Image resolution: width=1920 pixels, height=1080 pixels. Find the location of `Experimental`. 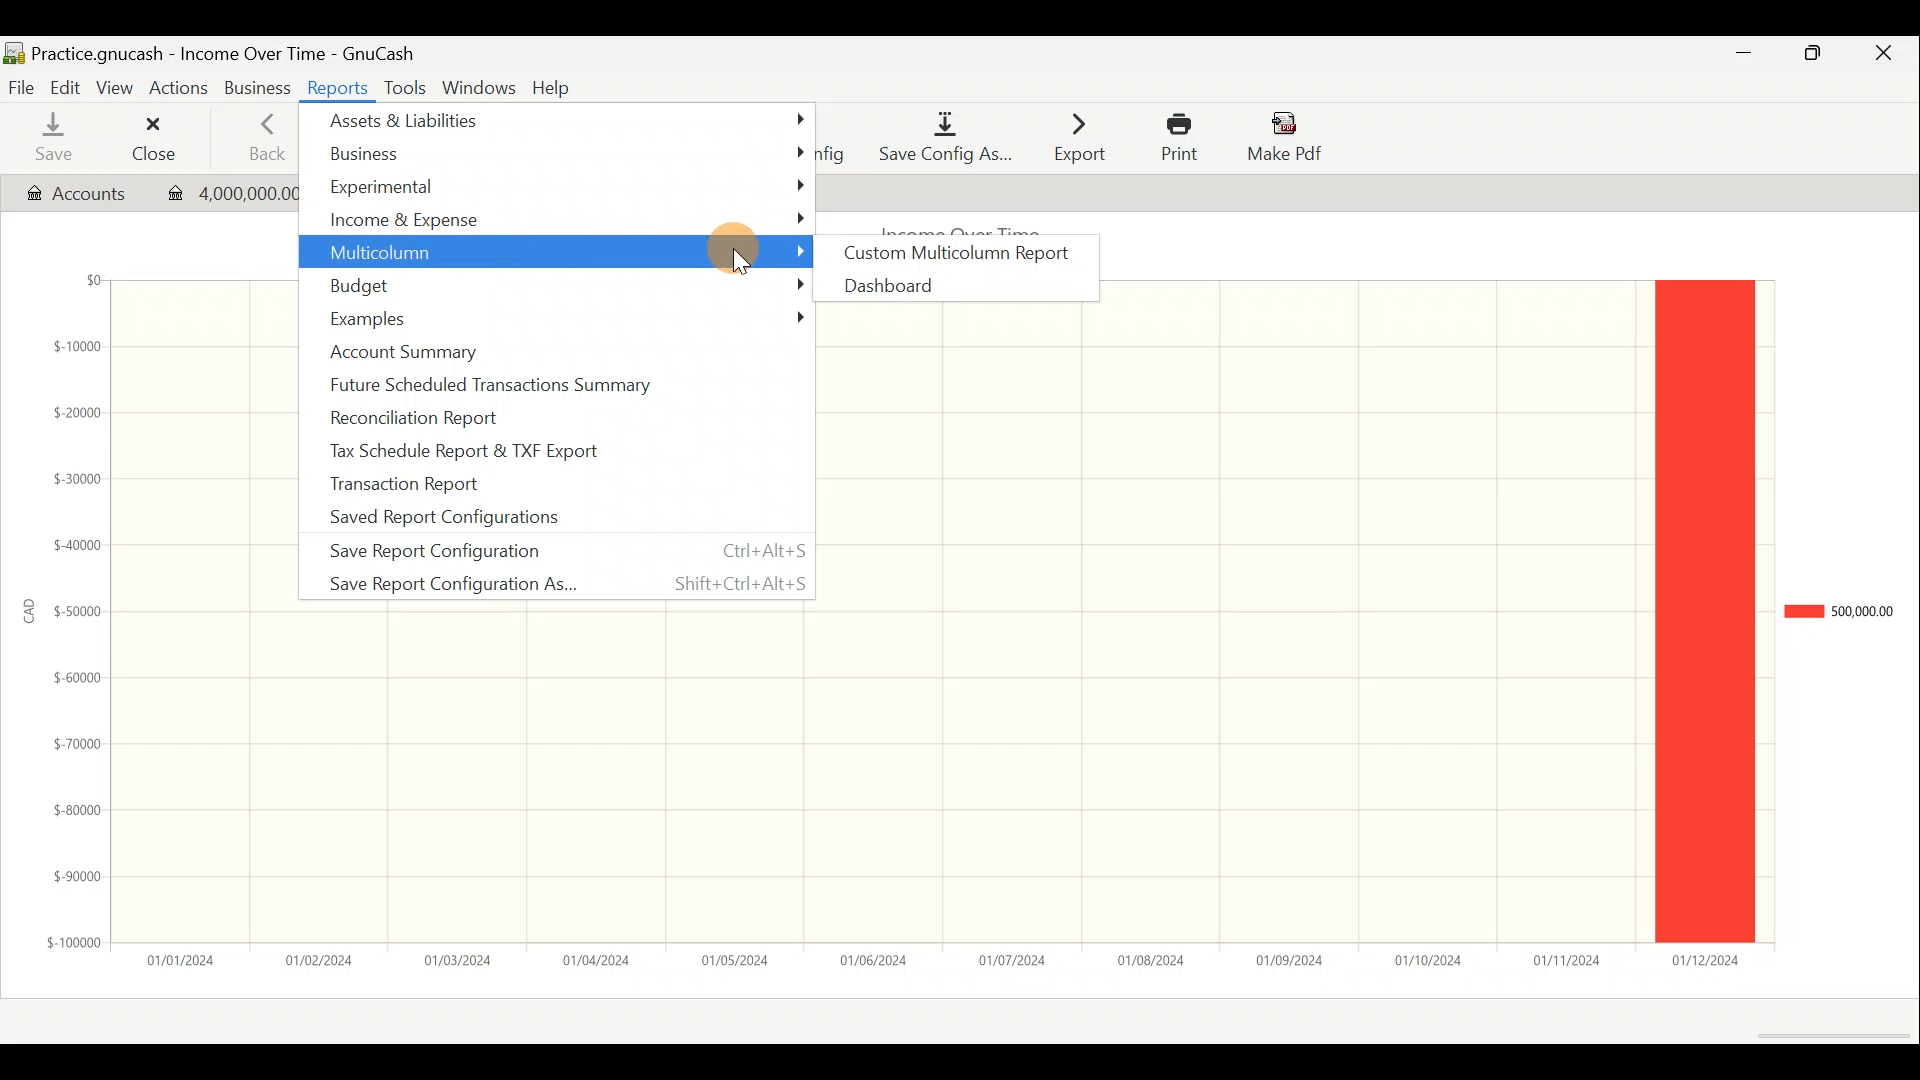

Experimental is located at coordinates (561, 184).